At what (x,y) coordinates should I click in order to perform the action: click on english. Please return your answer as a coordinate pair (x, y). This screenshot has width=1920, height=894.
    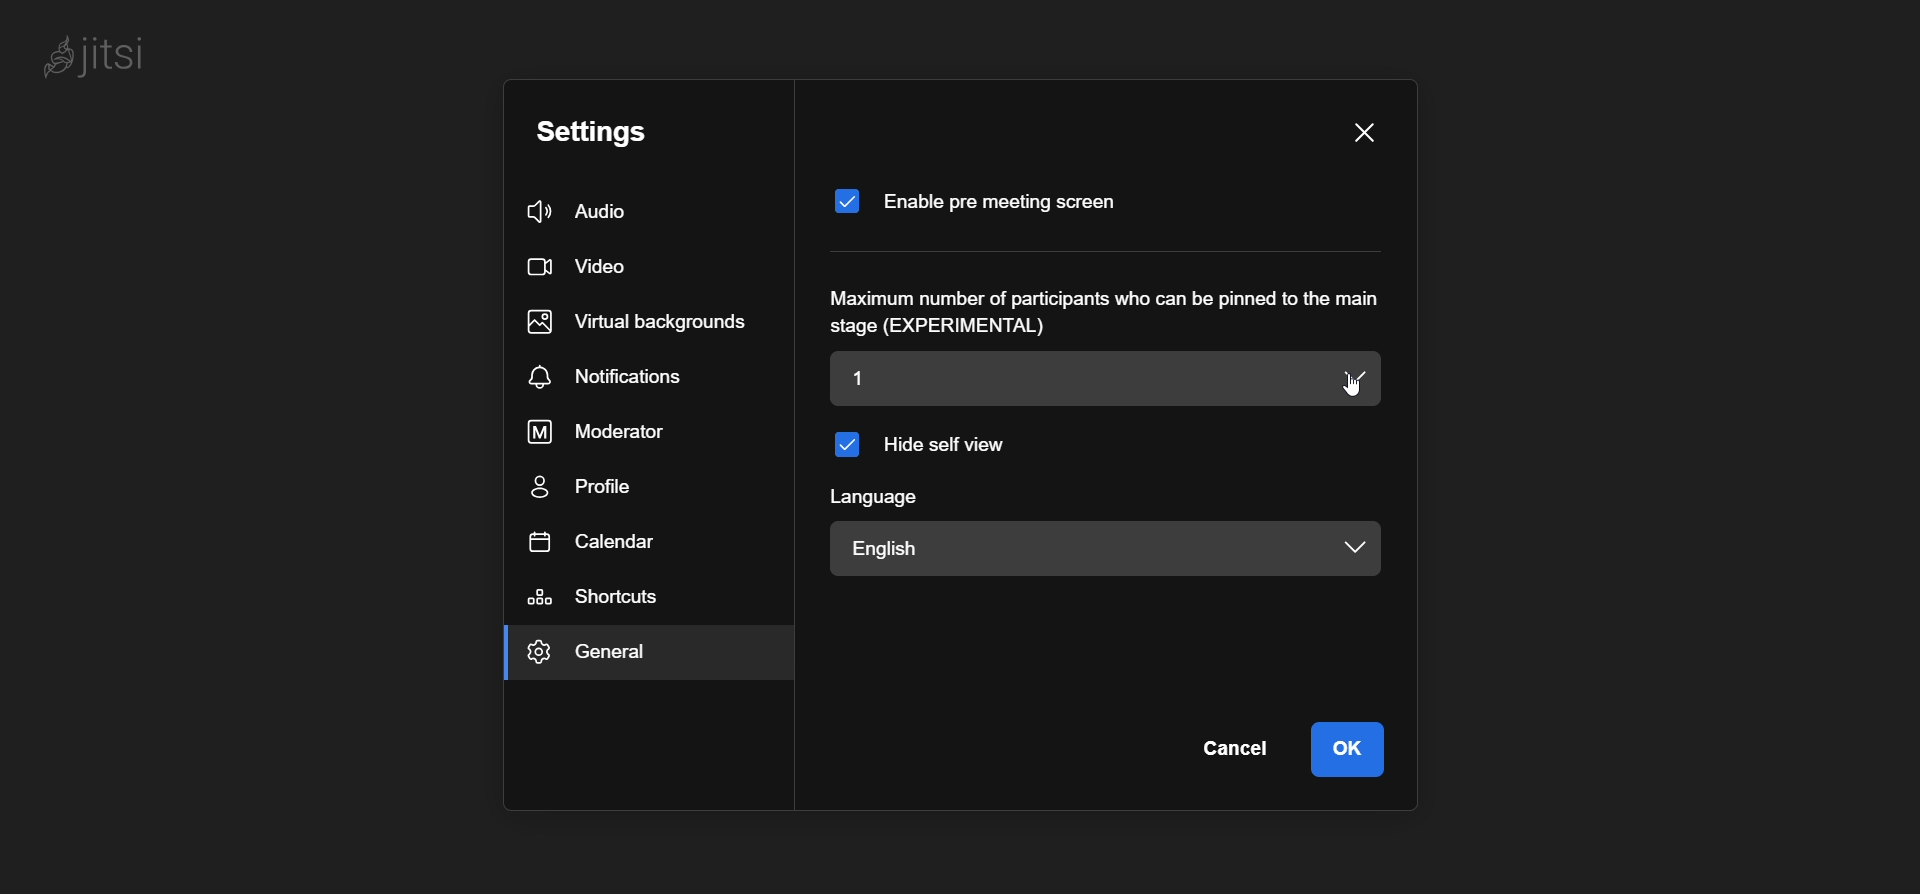
    Looking at the image, I should click on (954, 549).